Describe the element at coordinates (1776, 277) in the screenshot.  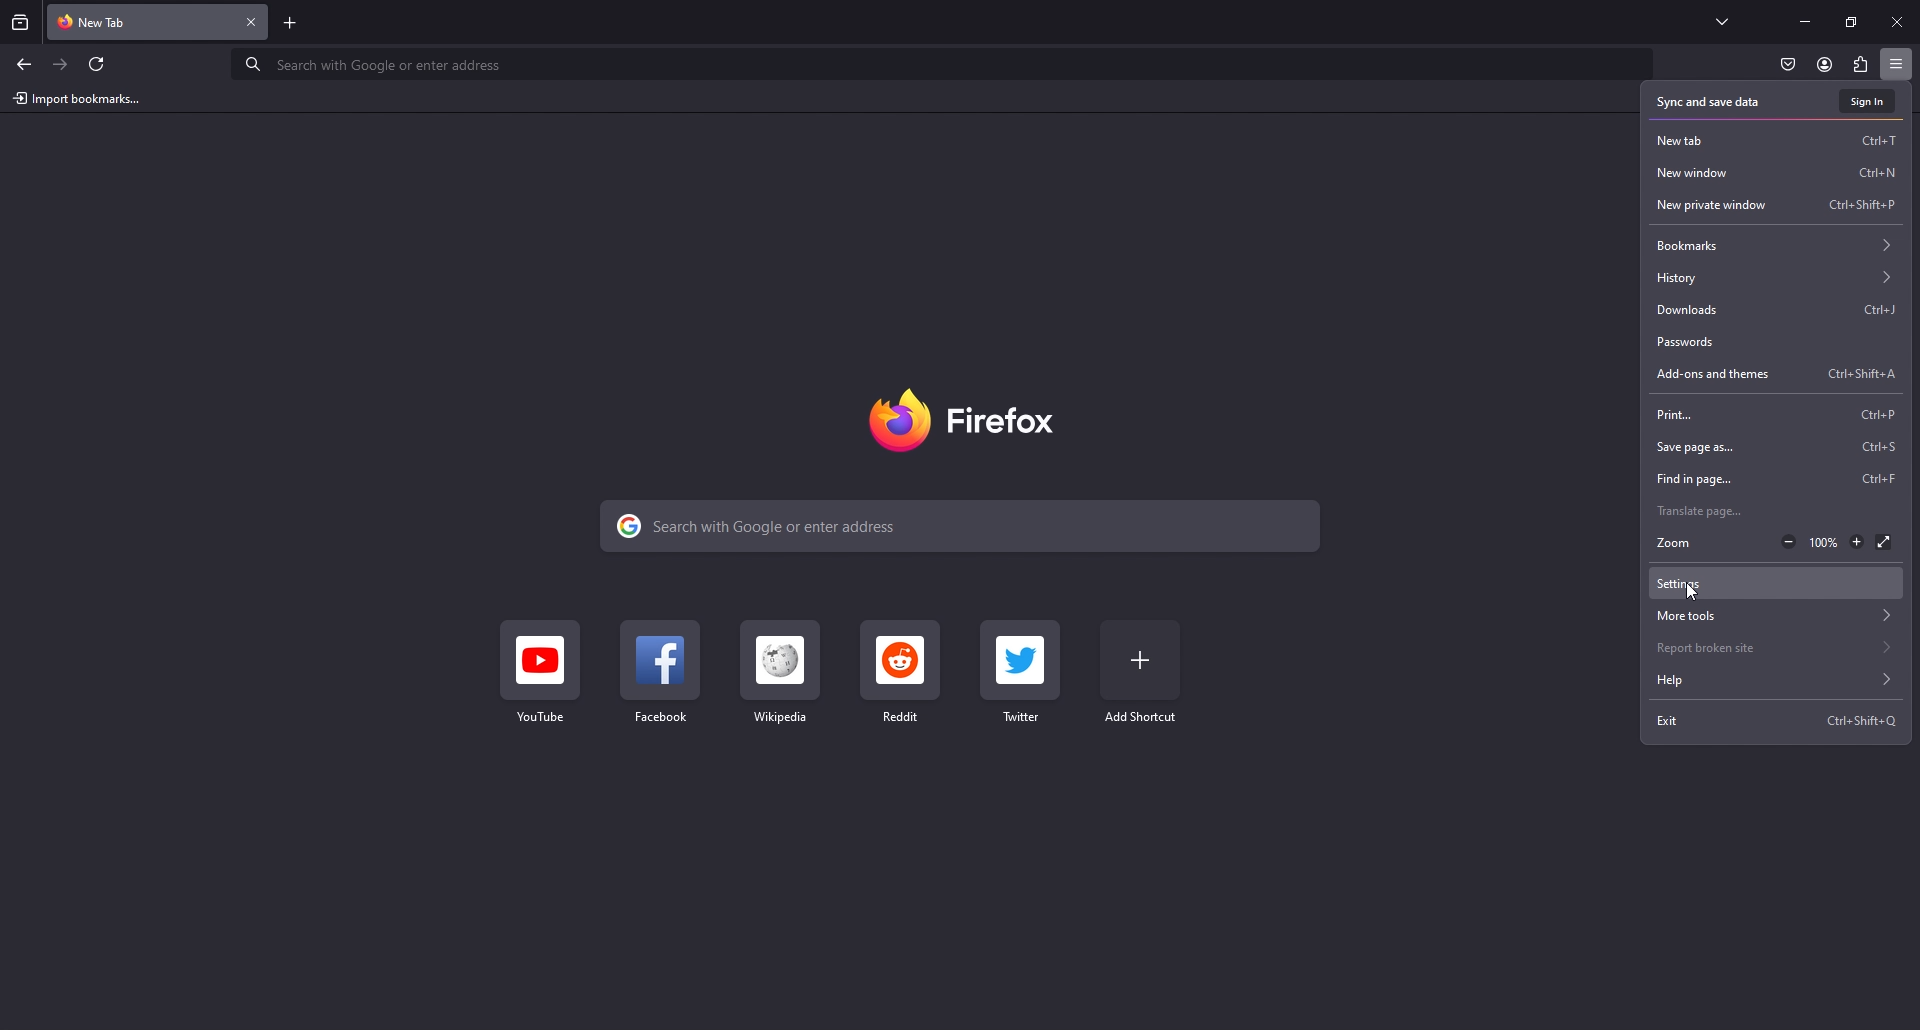
I see `history` at that location.